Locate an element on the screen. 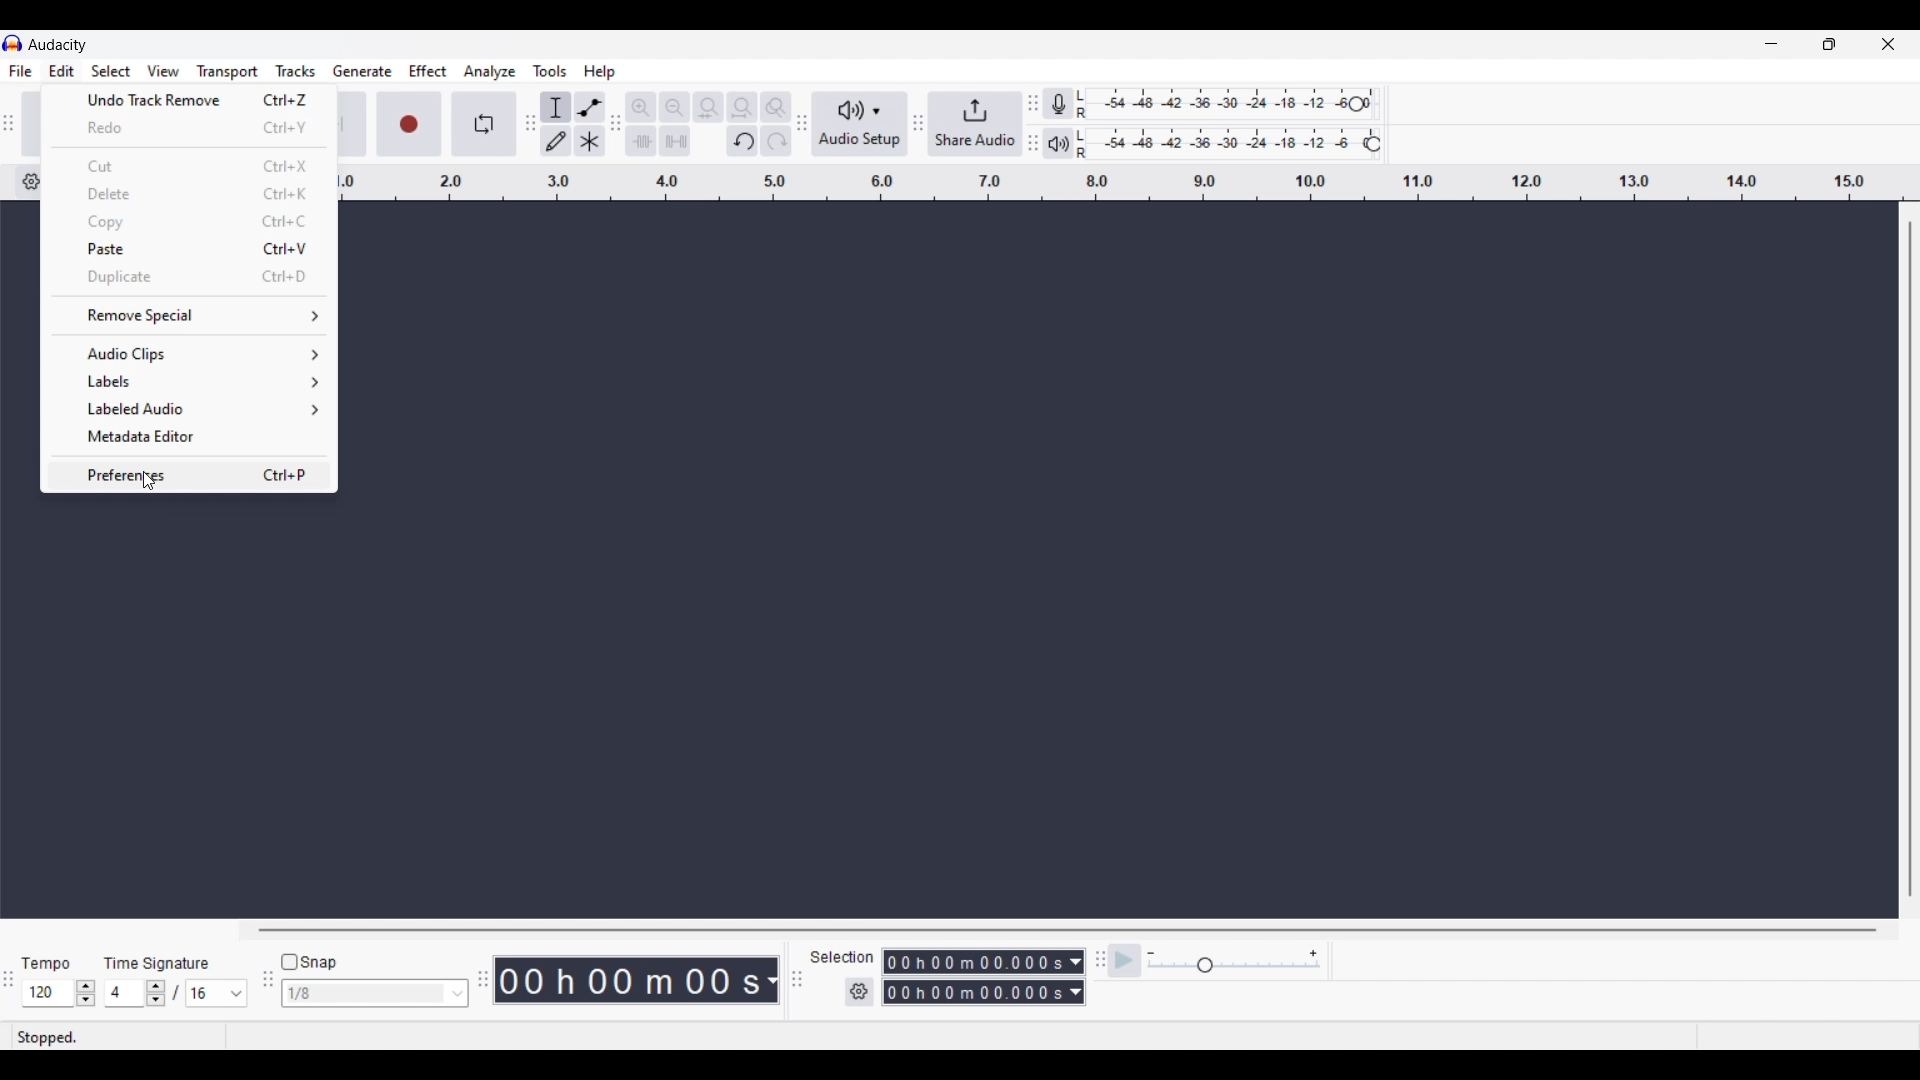 This screenshot has height=1080, width=1920. Duplicate is located at coordinates (190, 277).